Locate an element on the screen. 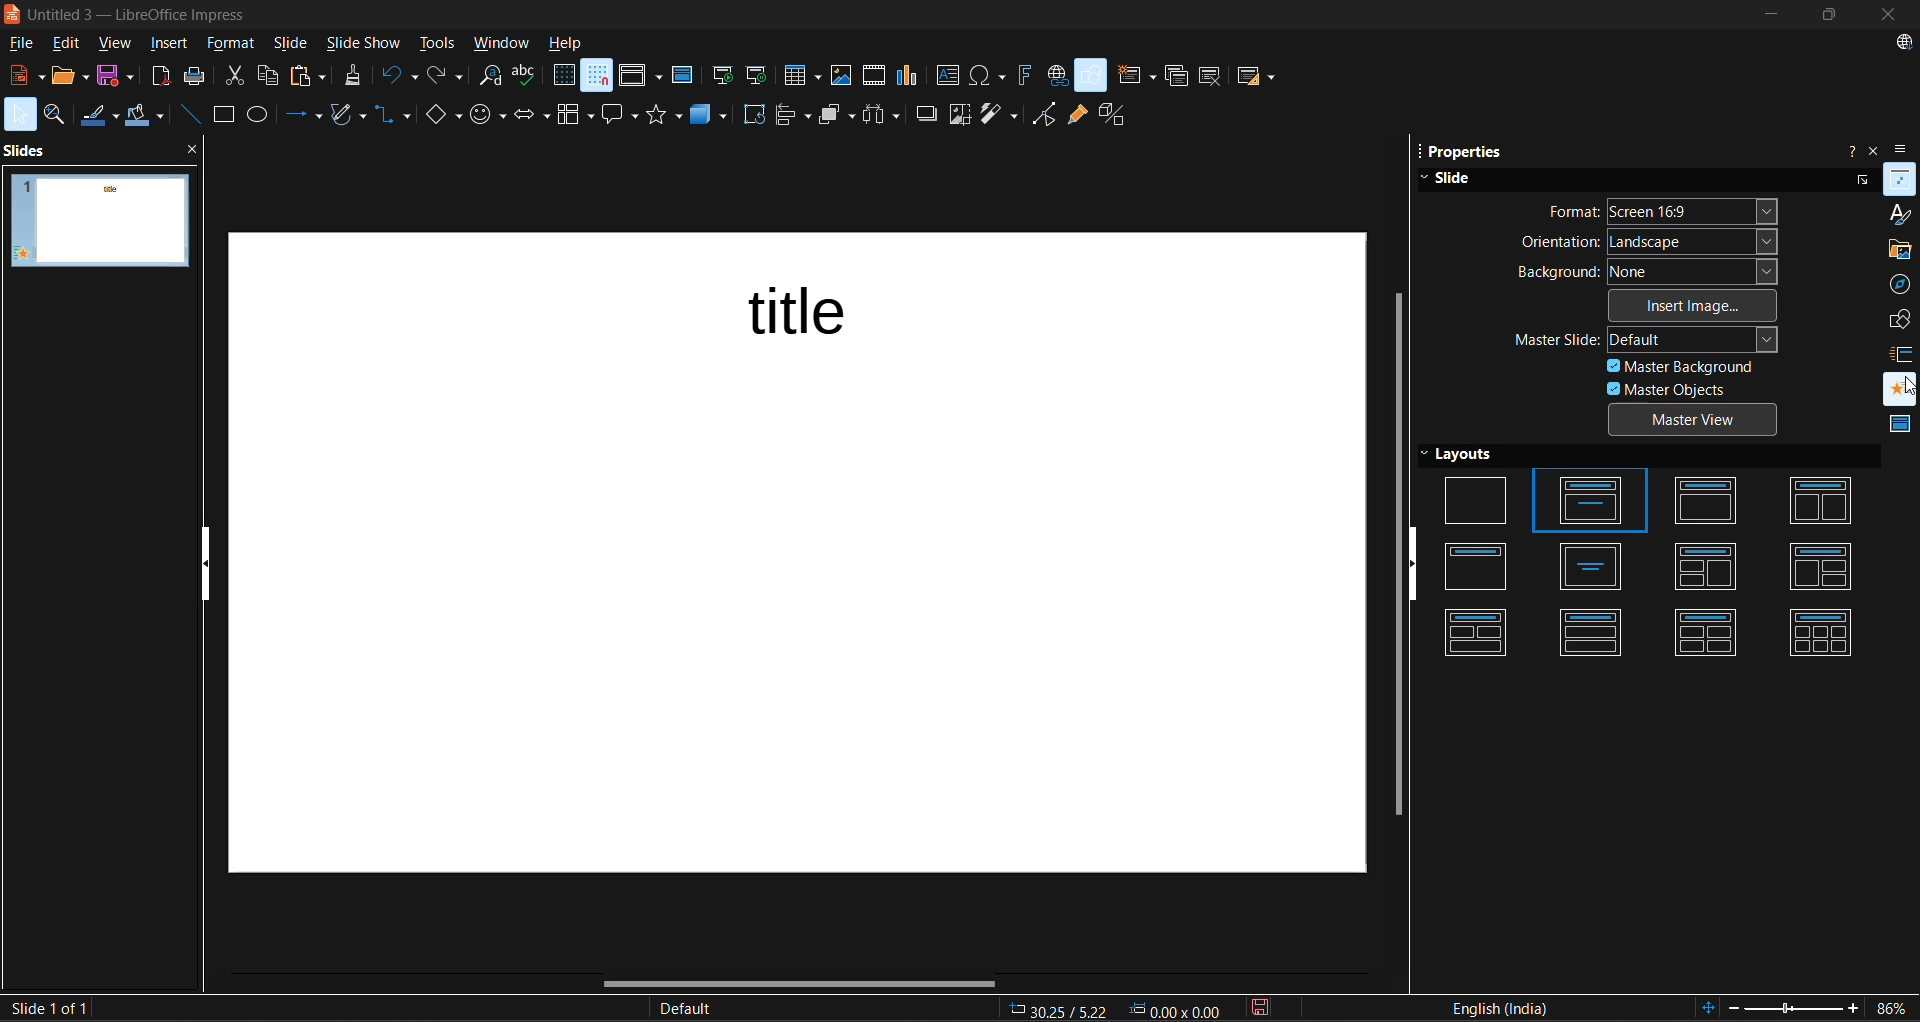 The height and width of the screenshot is (1022, 1920). save is located at coordinates (118, 75).